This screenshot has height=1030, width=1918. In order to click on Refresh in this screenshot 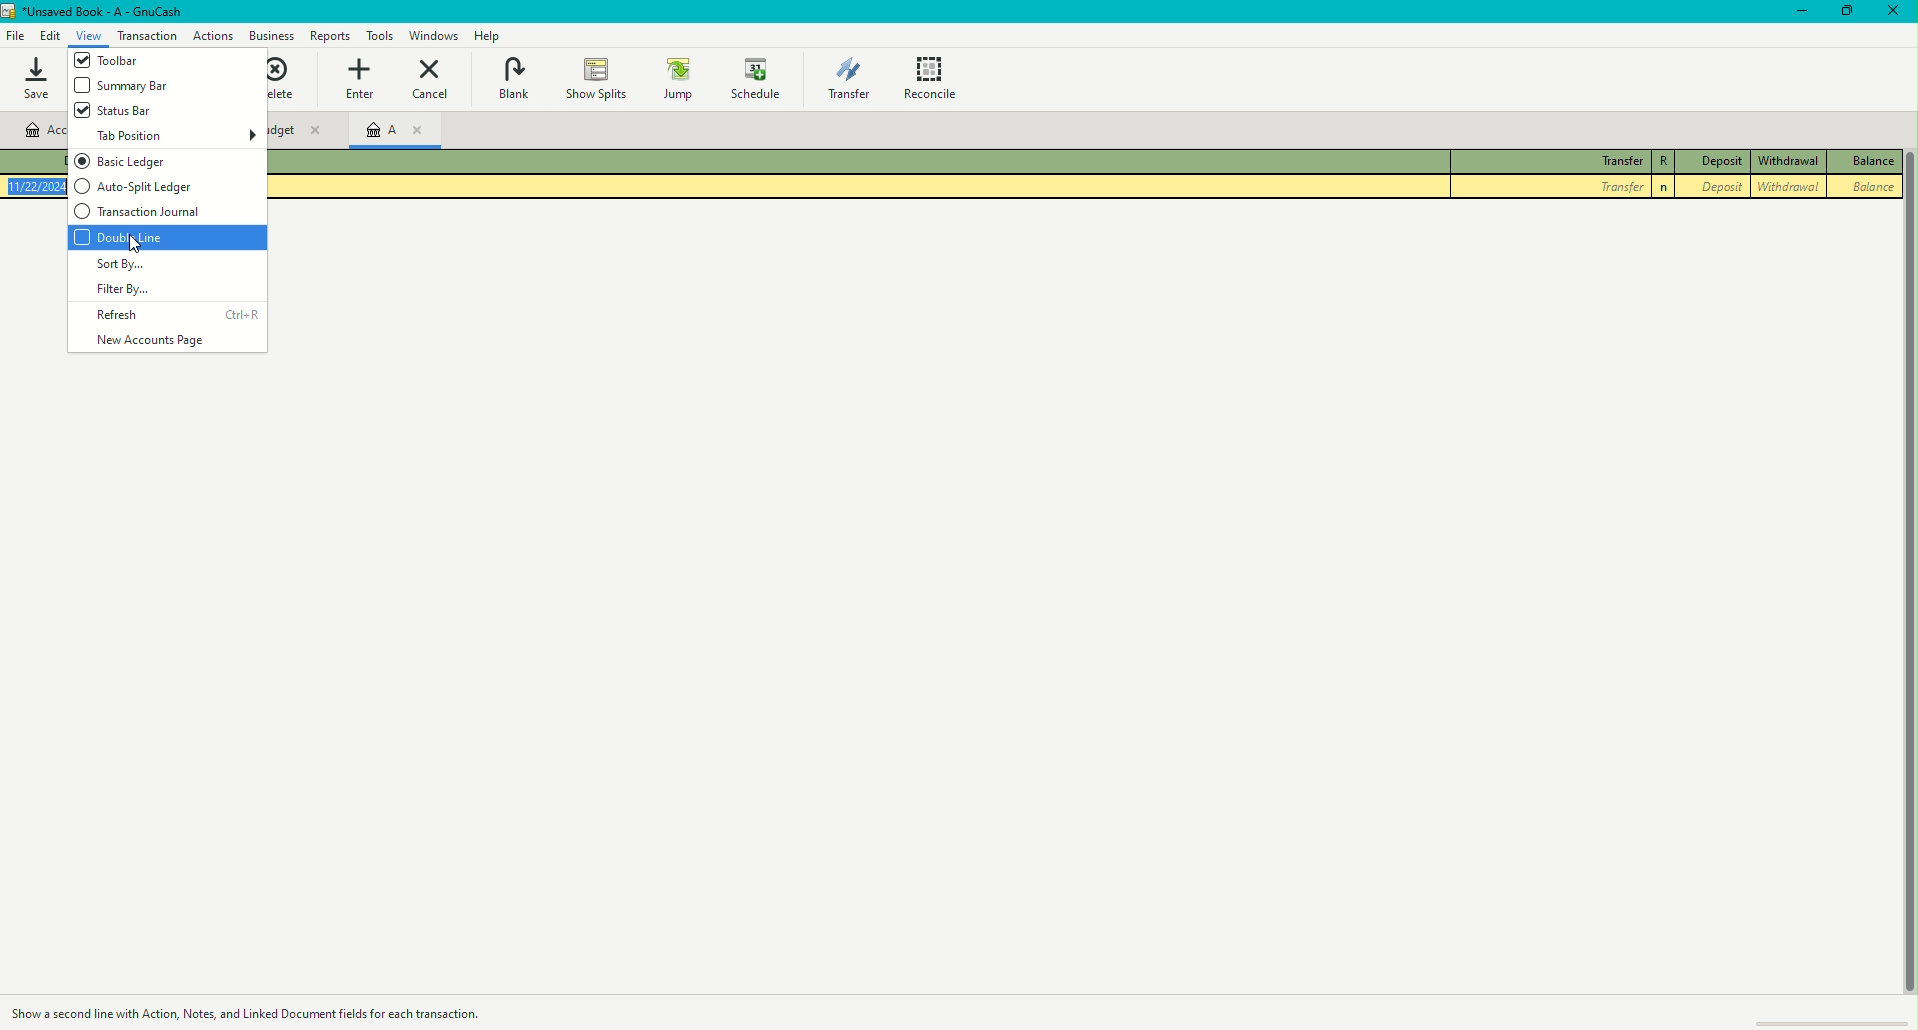, I will do `click(177, 313)`.